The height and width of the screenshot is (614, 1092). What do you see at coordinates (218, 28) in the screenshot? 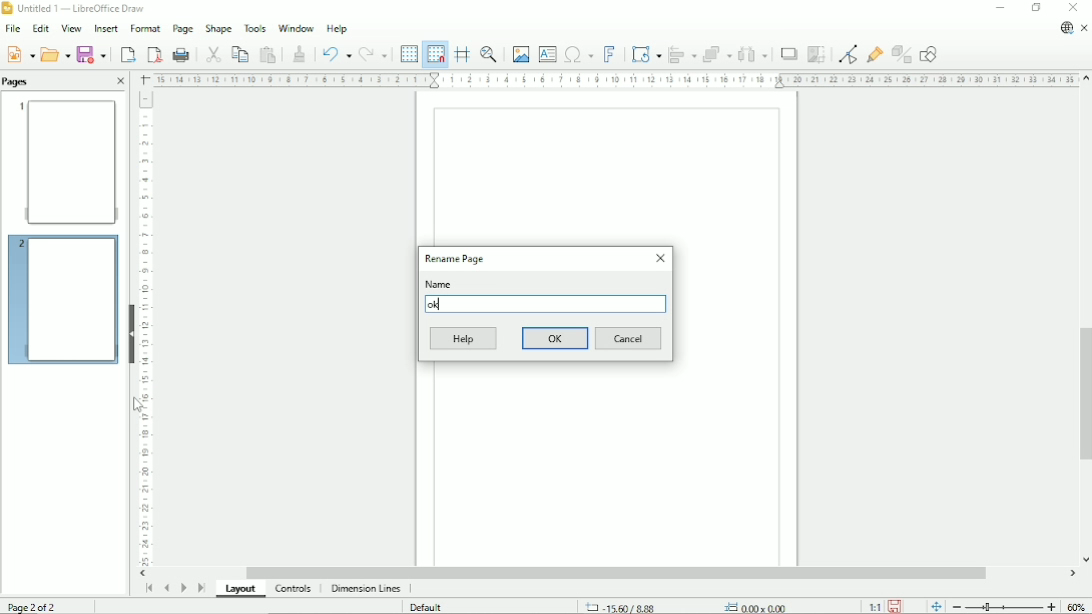
I see `Shape` at bounding box center [218, 28].